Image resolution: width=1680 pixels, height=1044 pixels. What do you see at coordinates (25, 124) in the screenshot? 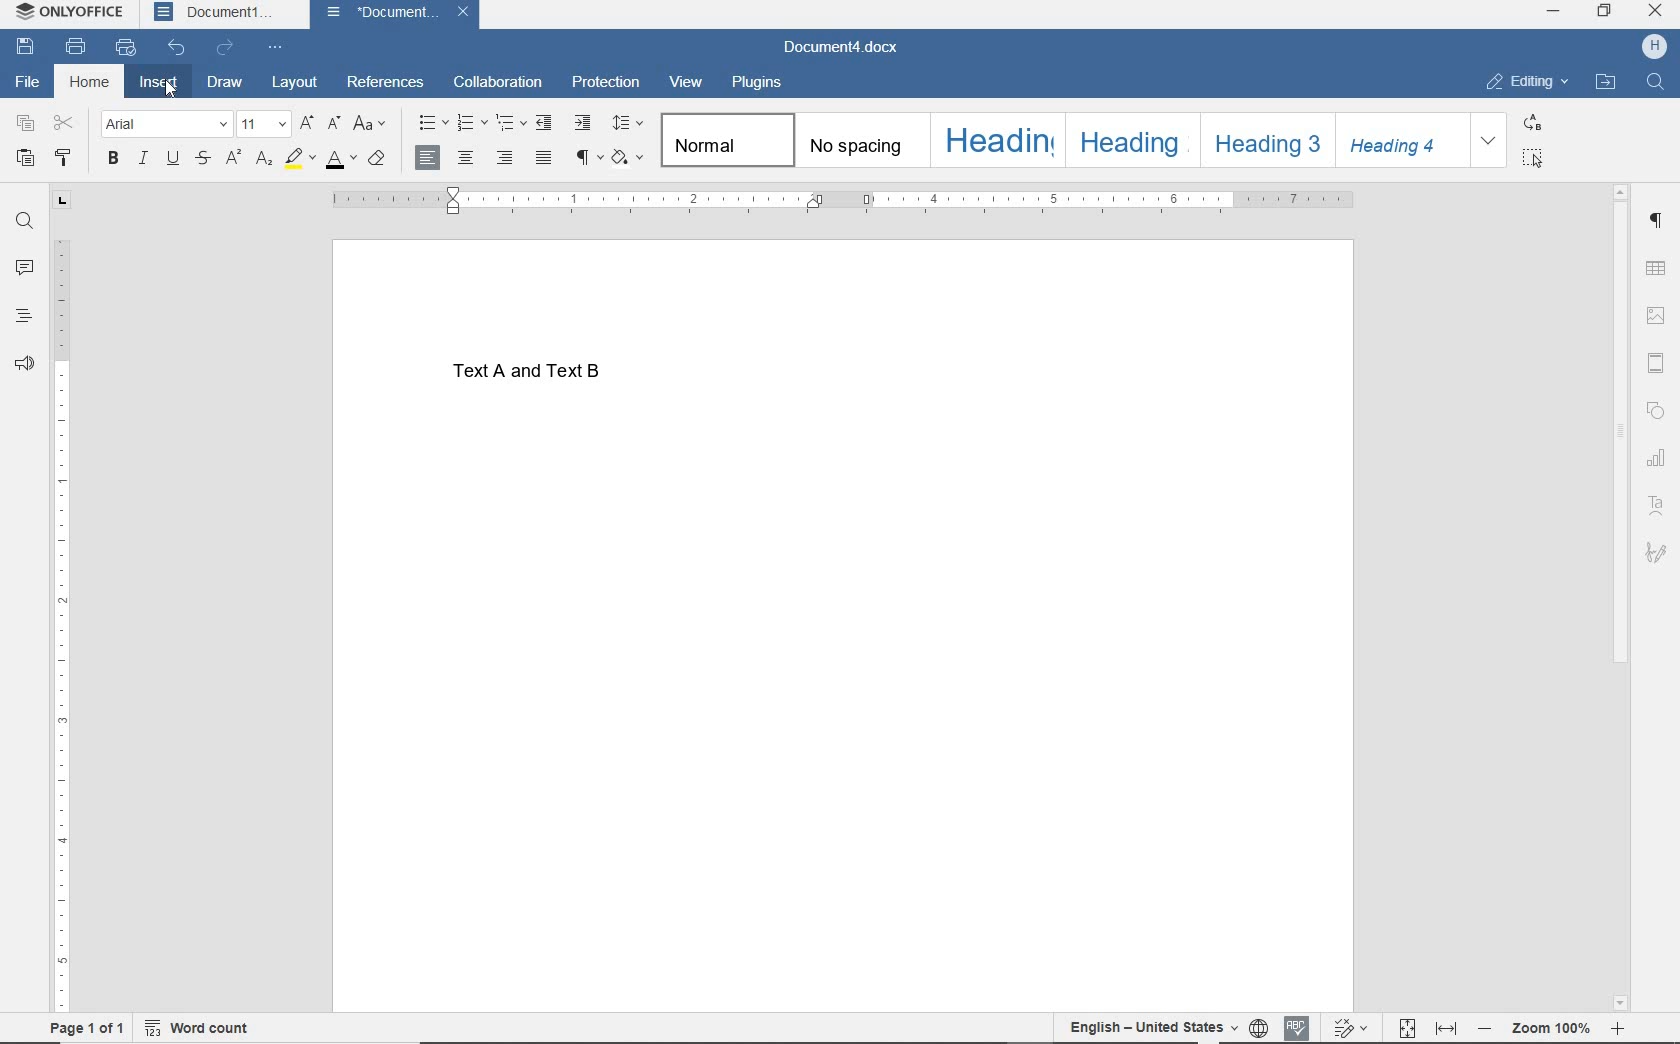
I see `COPY` at bounding box center [25, 124].